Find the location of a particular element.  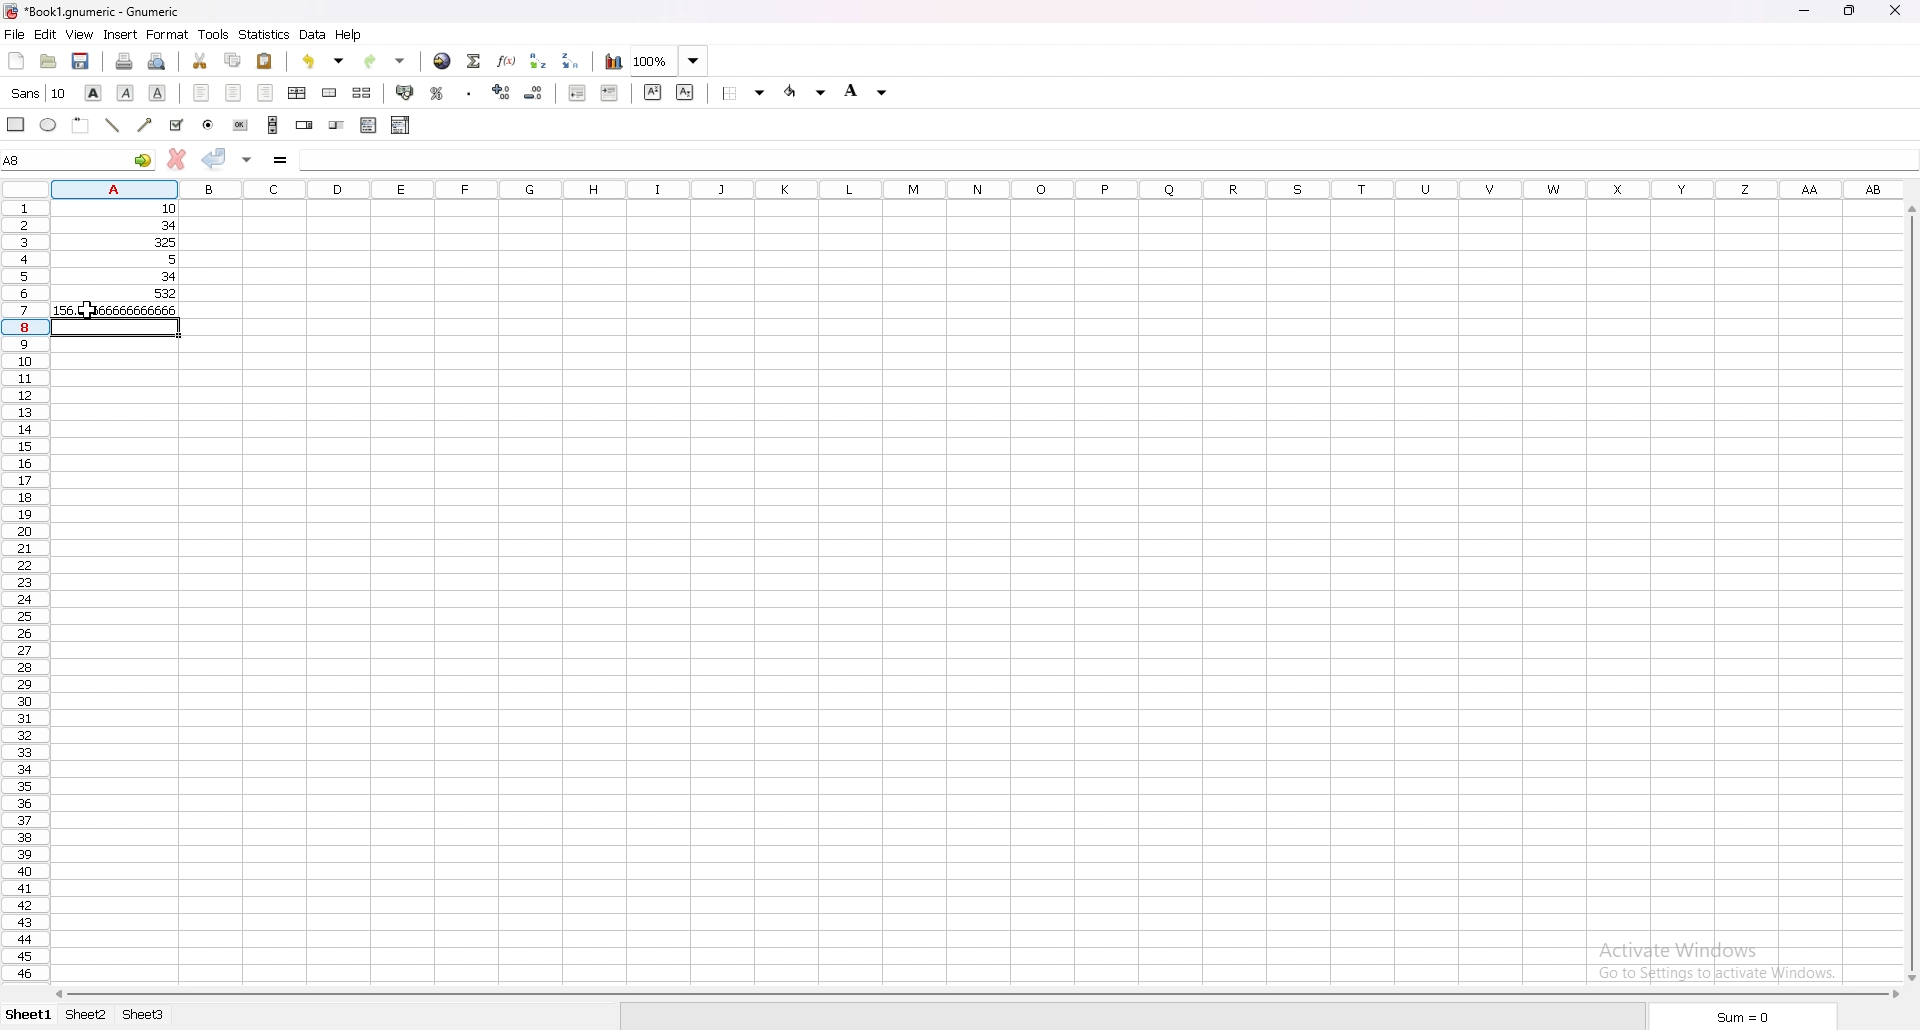

undo is located at coordinates (325, 61).